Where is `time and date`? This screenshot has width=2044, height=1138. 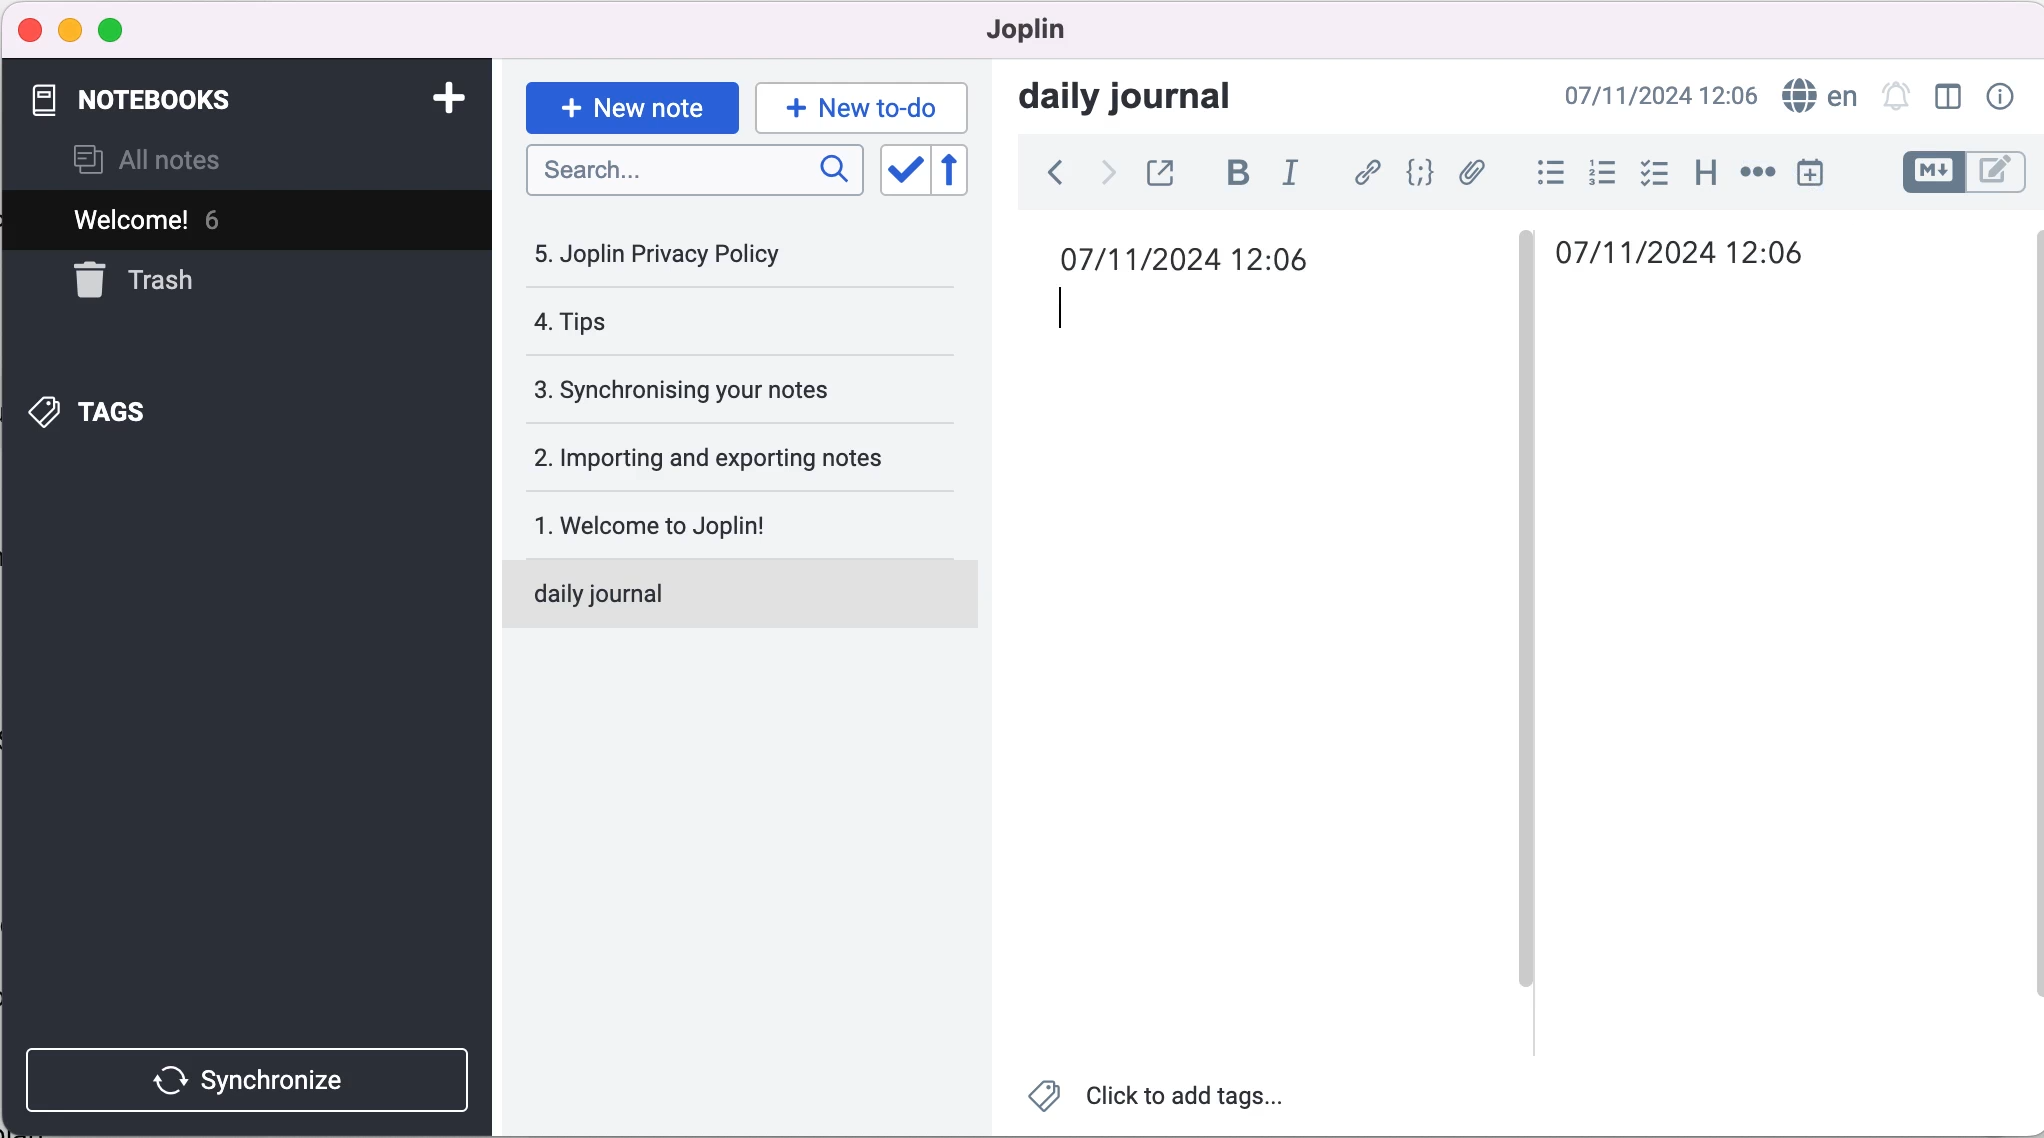 time and date is located at coordinates (1699, 253).